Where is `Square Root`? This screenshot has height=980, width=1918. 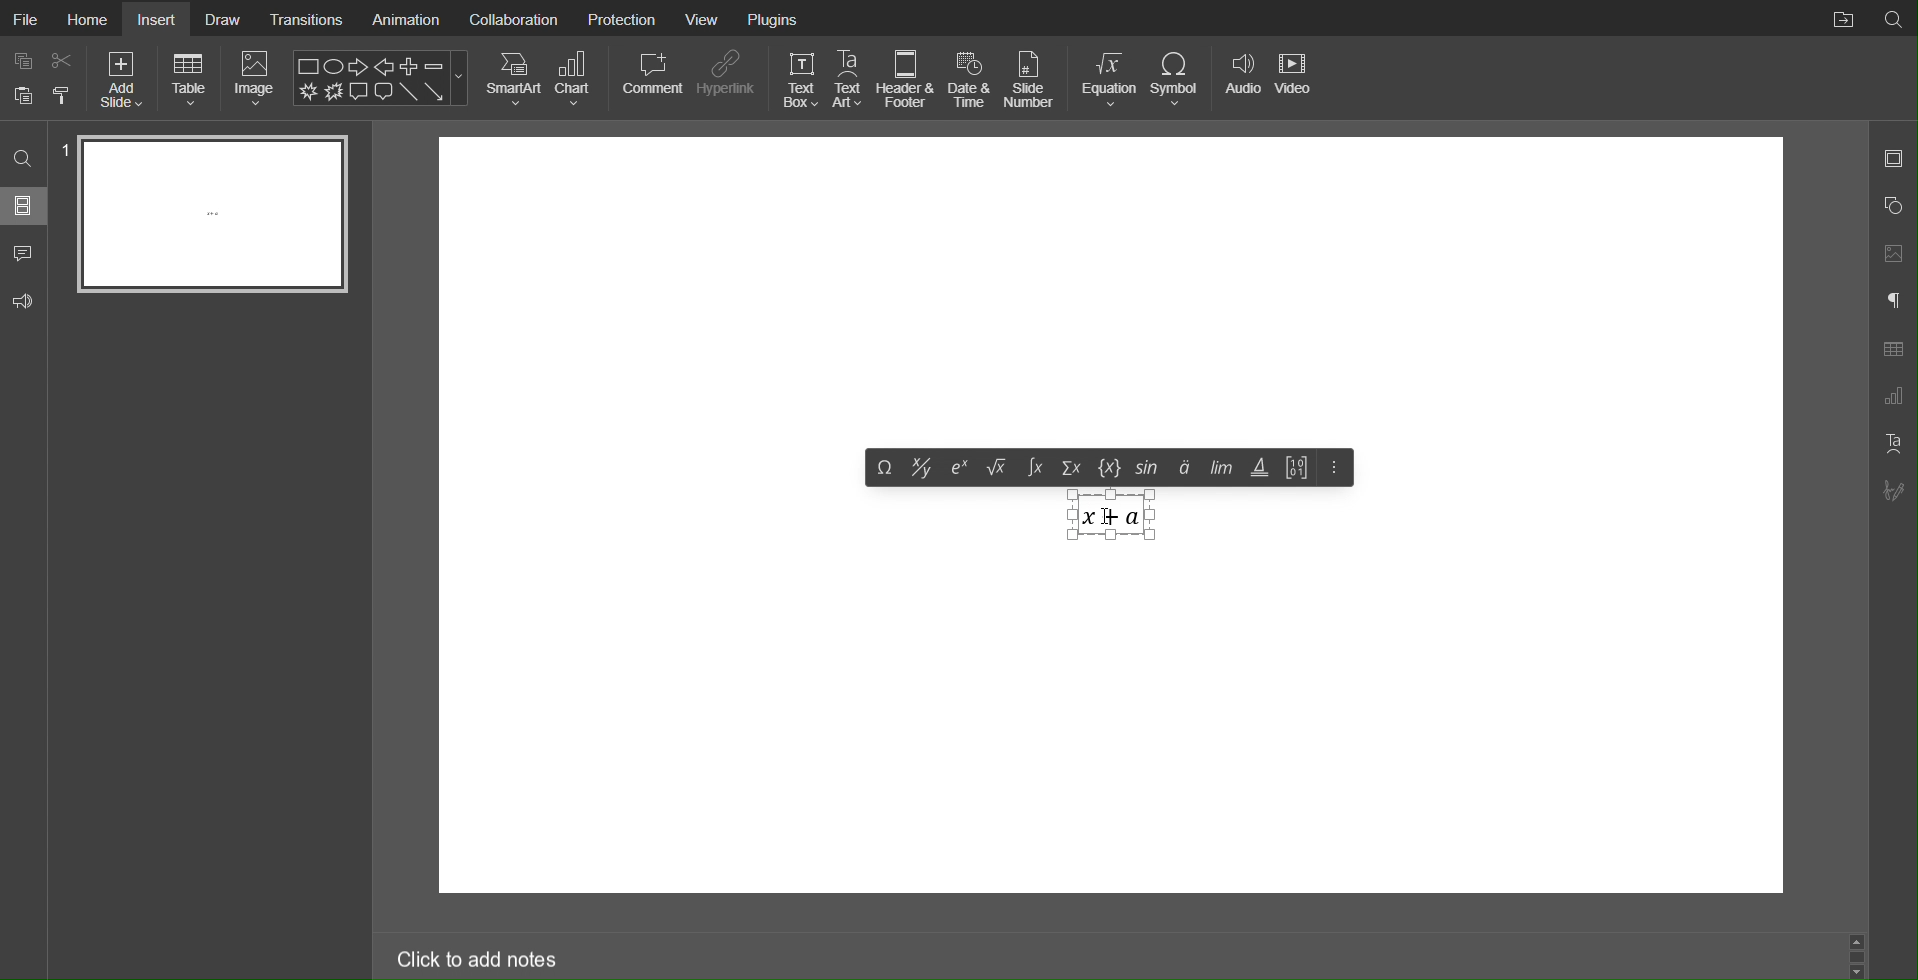
Square Root is located at coordinates (998, 468).